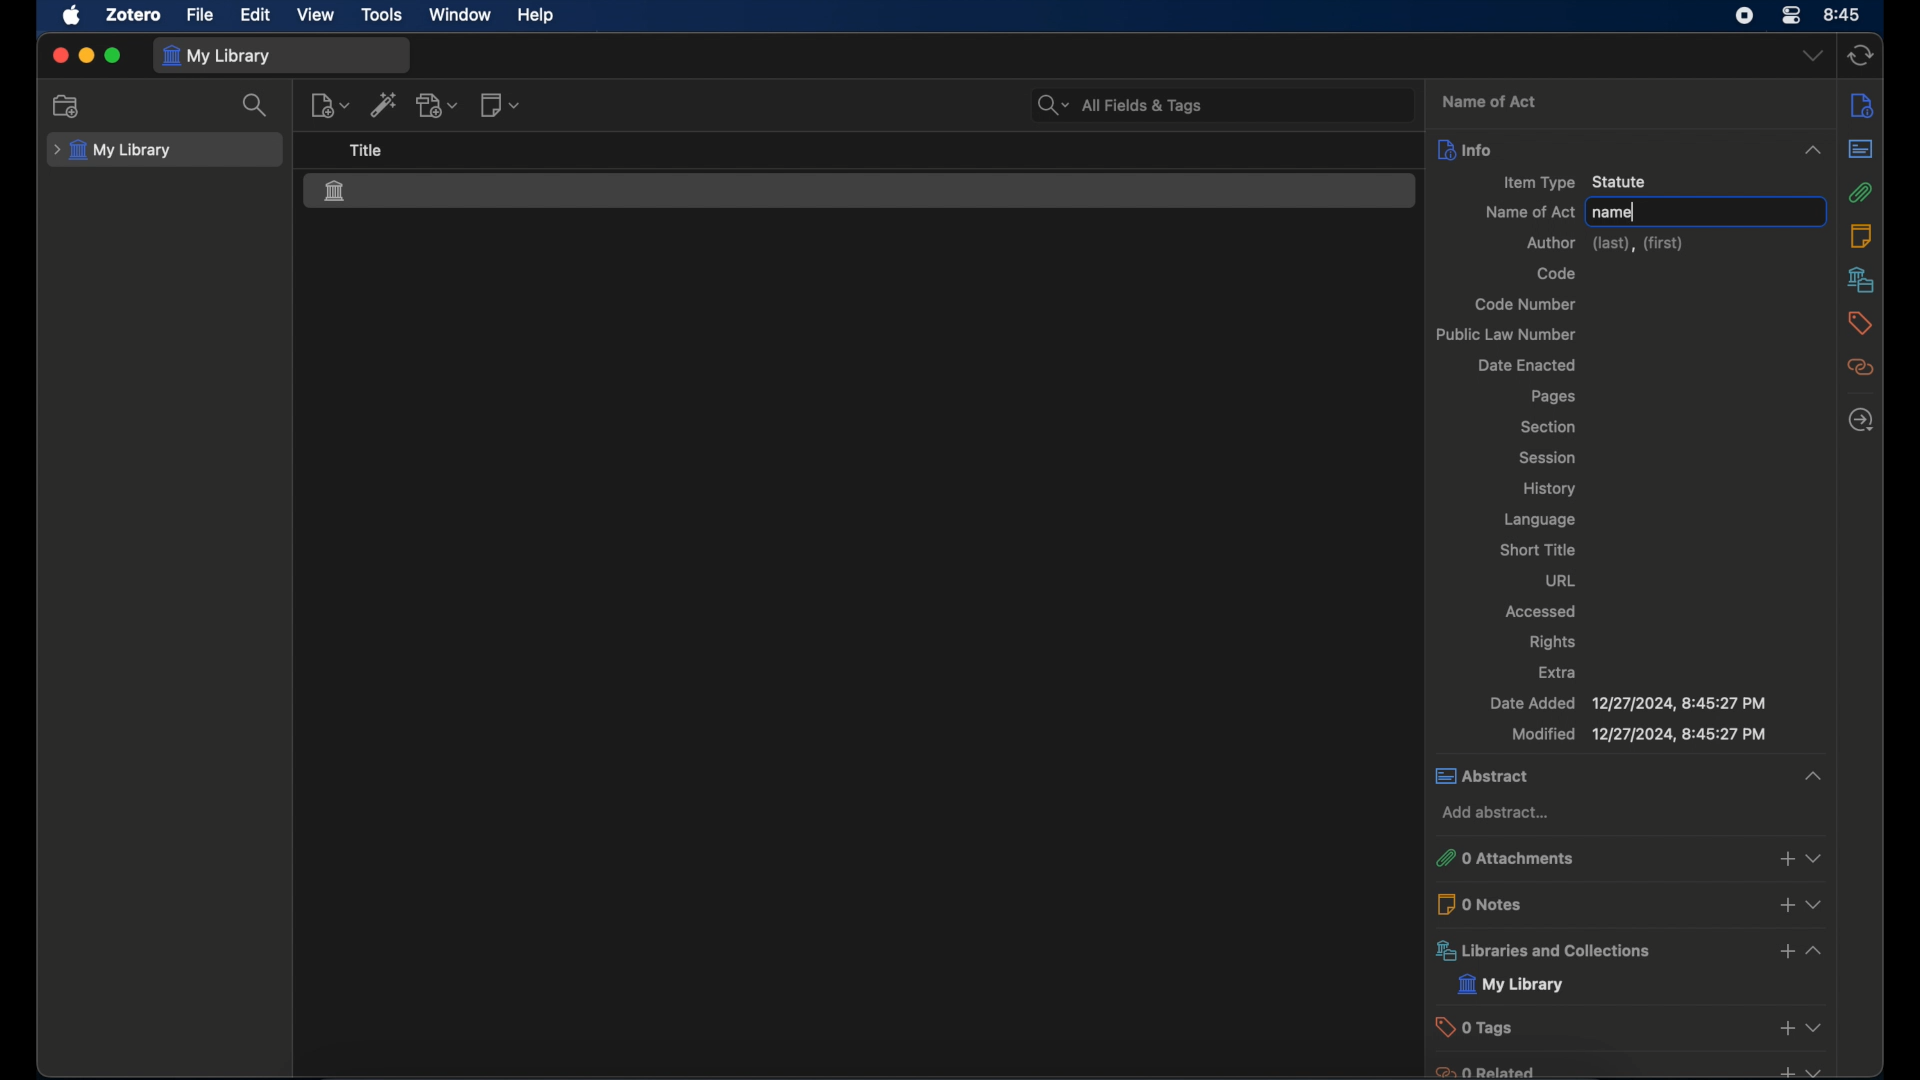 The image size is (1920, 1080). Describe the element at coordinates (1816, 953) in the screenshot. I see `dropdown` at that location.